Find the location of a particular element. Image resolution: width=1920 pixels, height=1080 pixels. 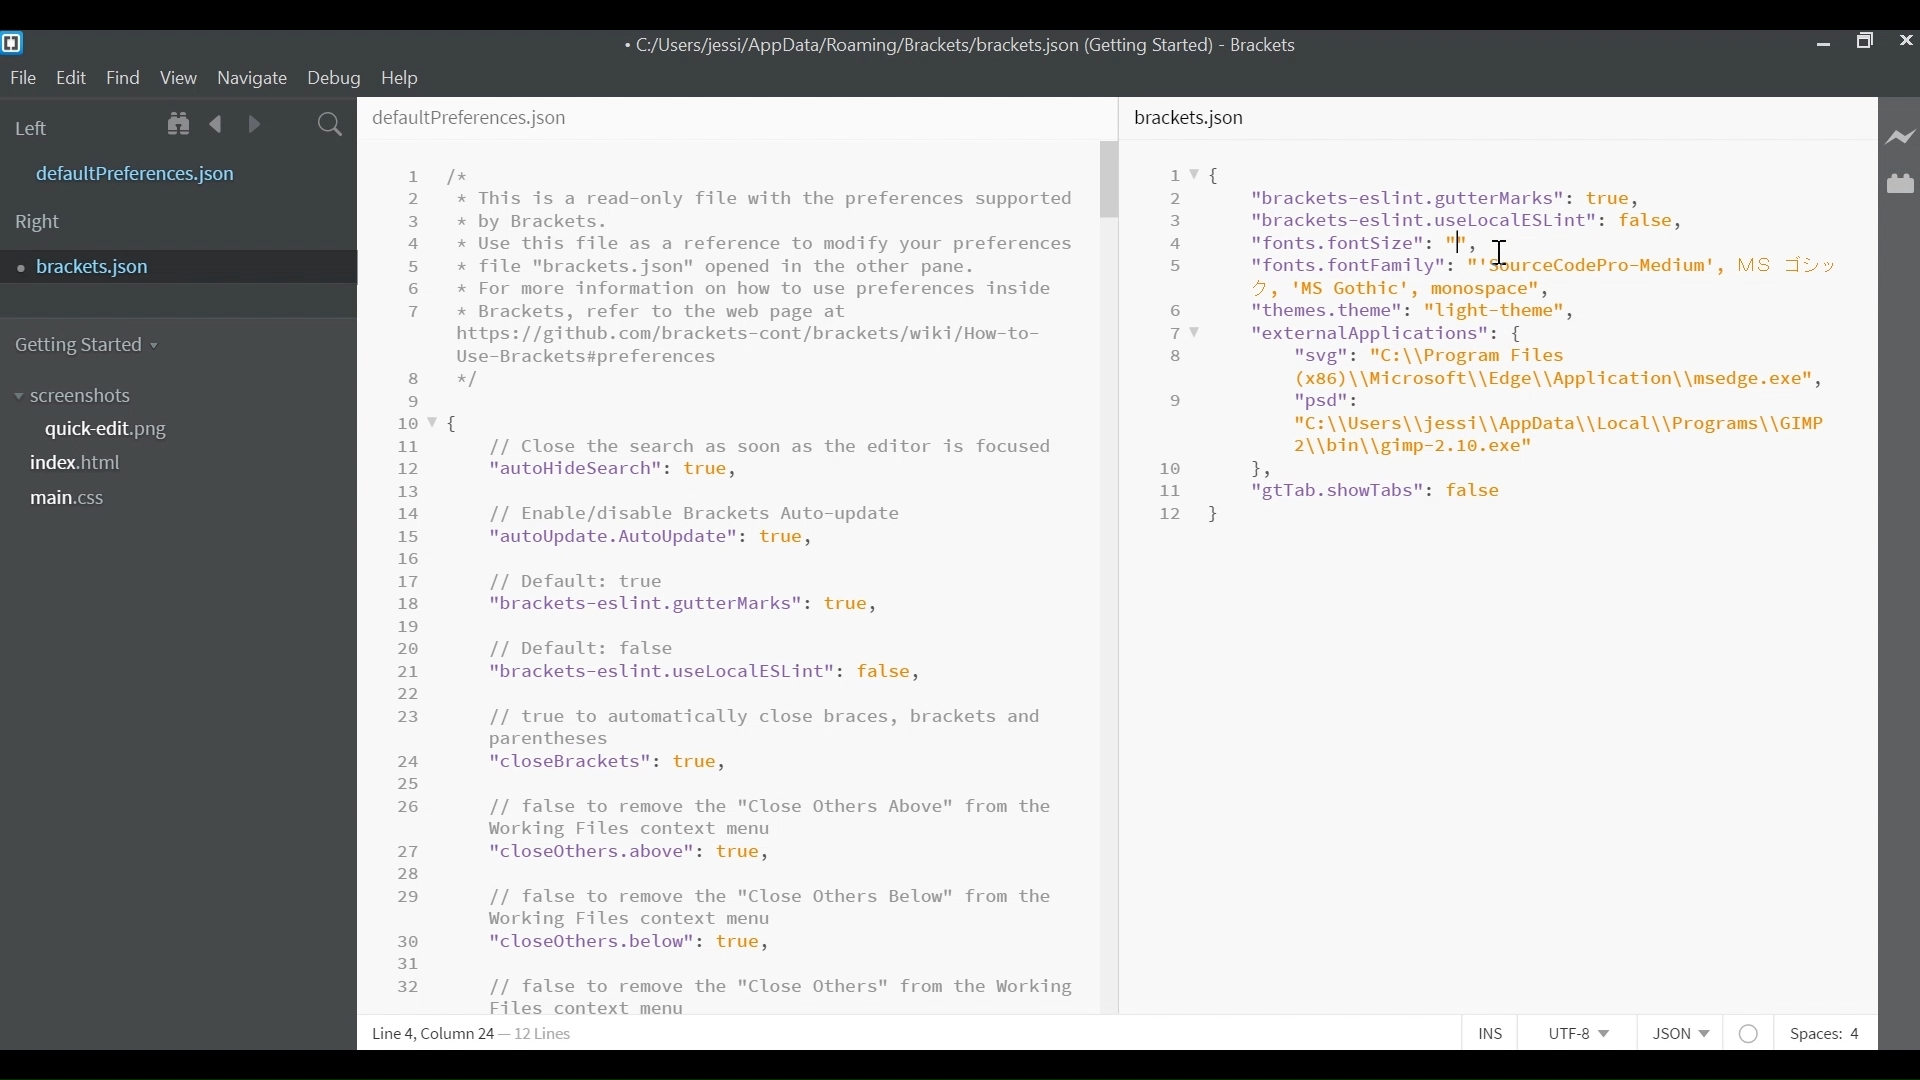

main.css file is located at coordinates (74, 497).